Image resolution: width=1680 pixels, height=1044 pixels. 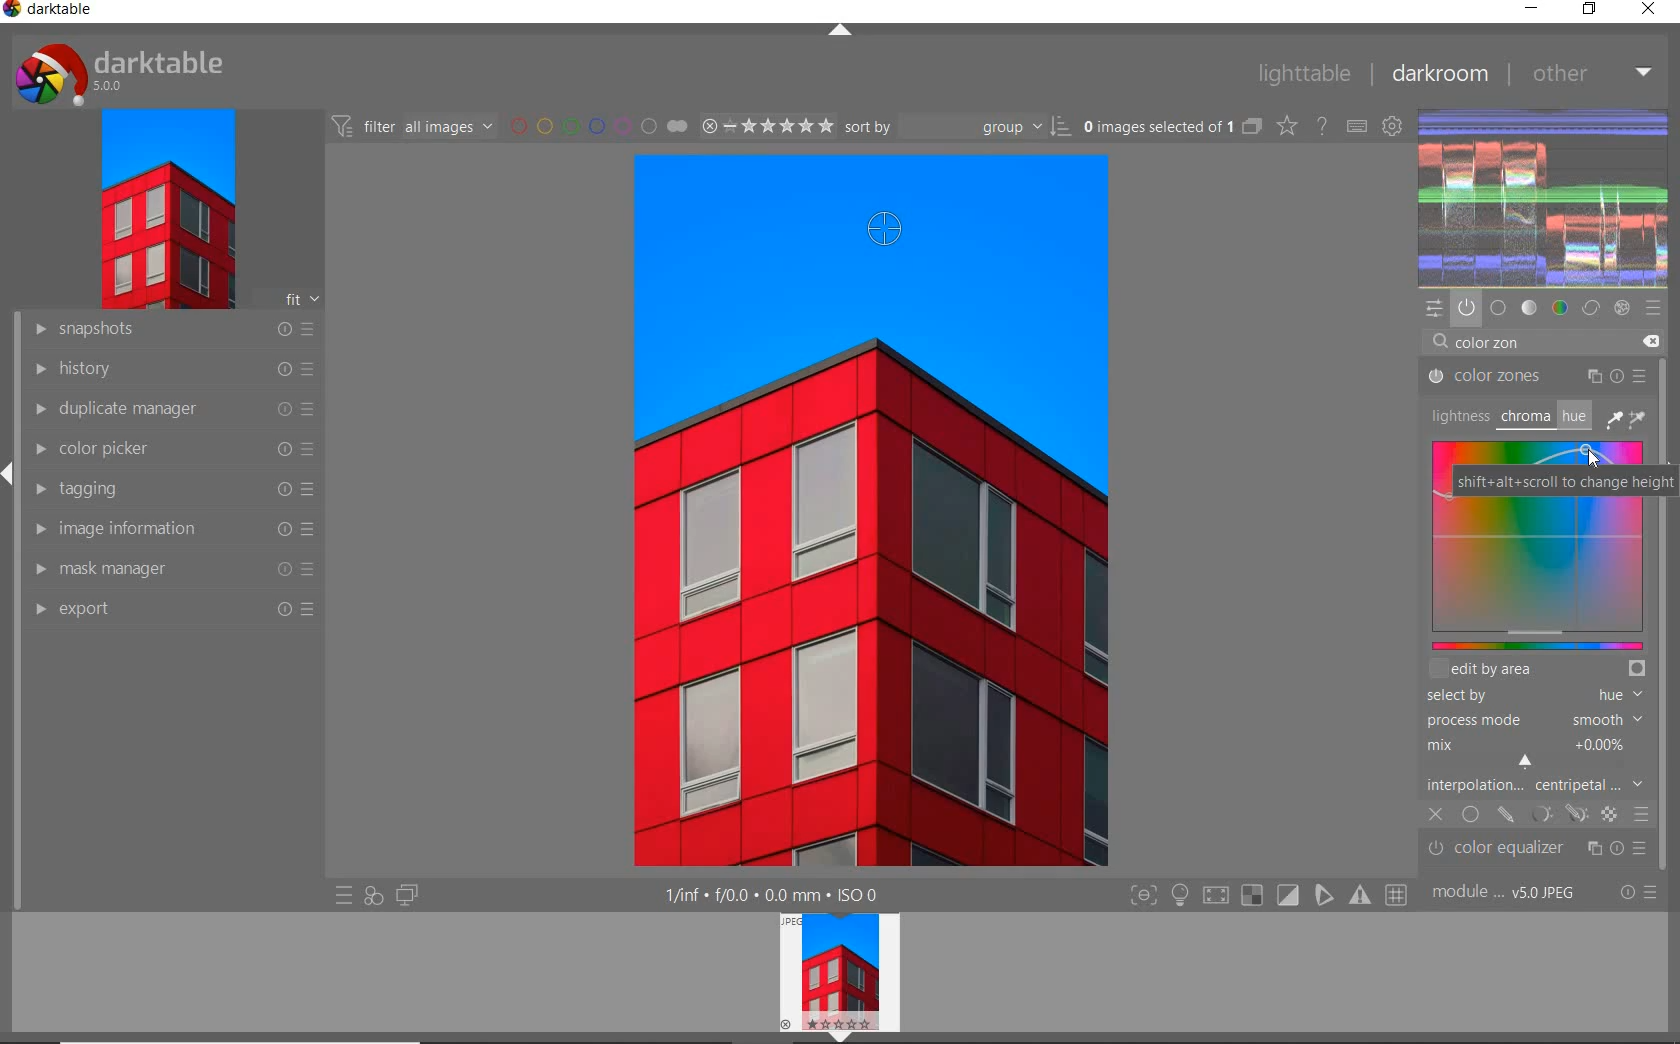 I want to click on BLENDING OPTIONS, so click(x=1642, y=813).